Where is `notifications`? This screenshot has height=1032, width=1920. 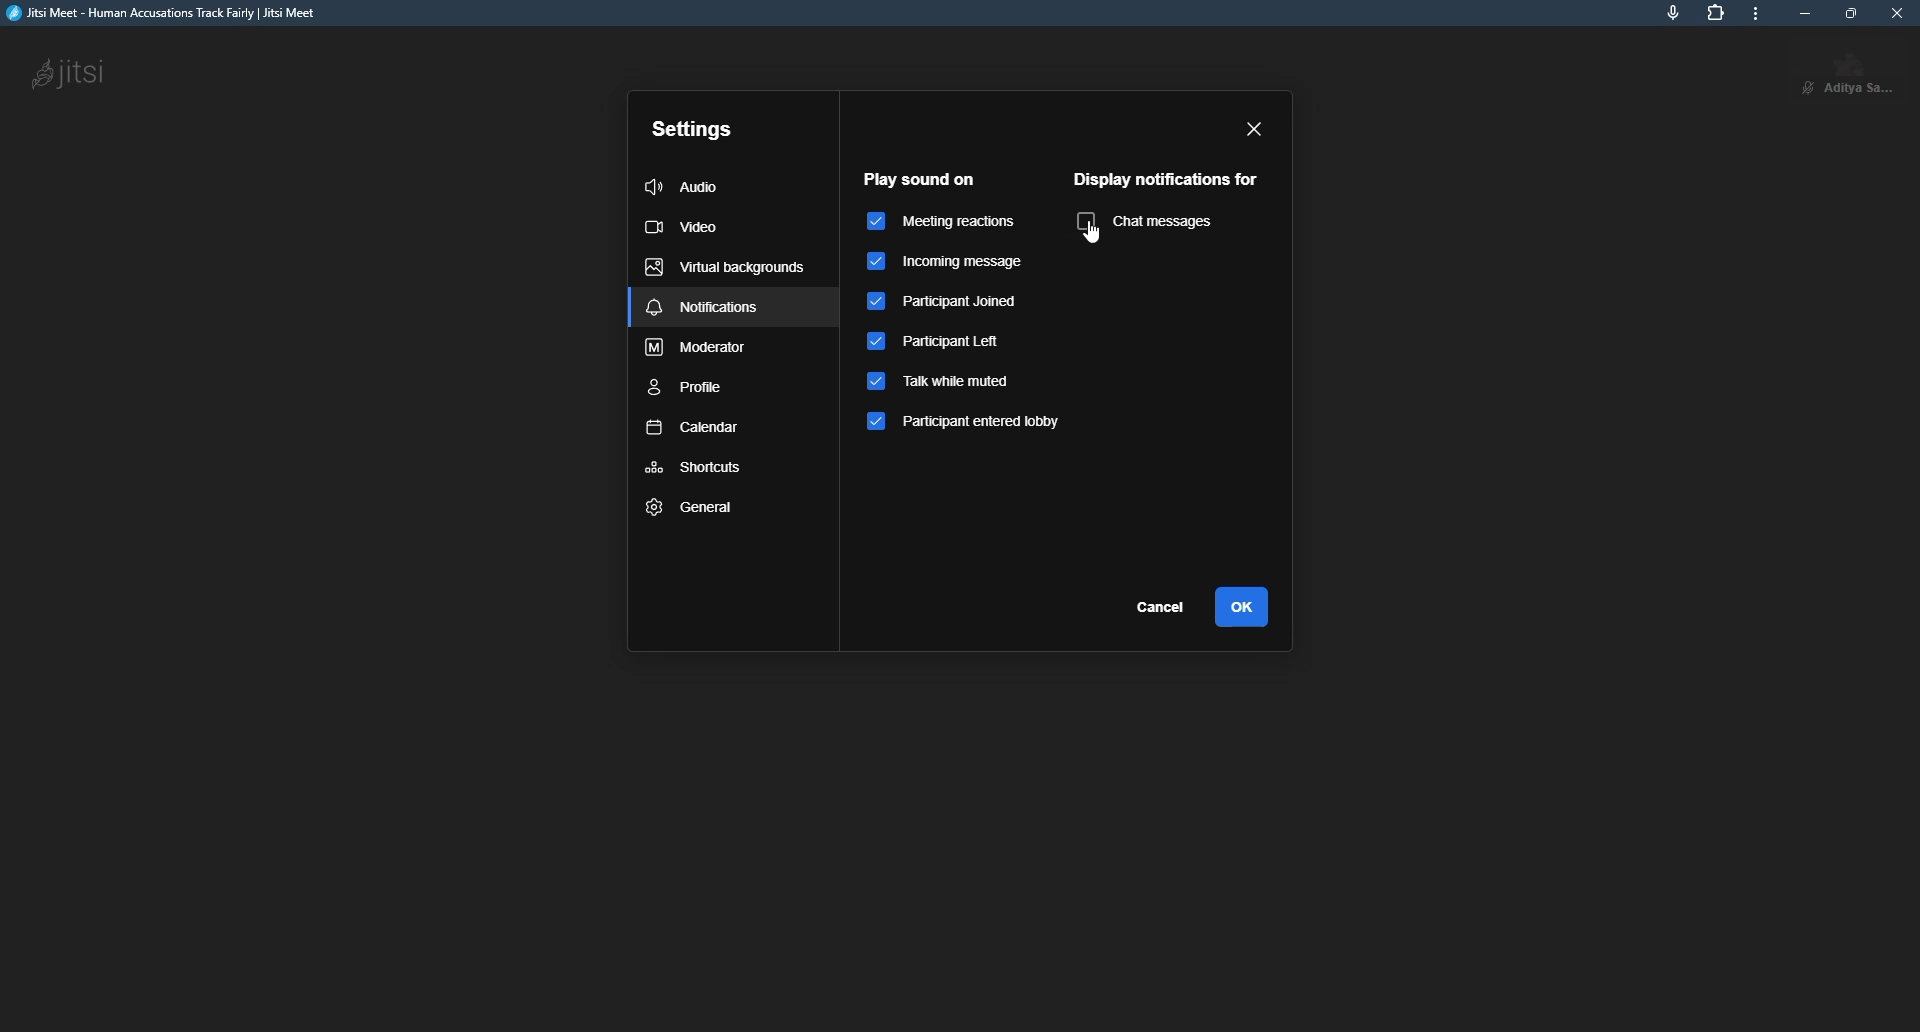
notifications is located at coordinates (705, 309).